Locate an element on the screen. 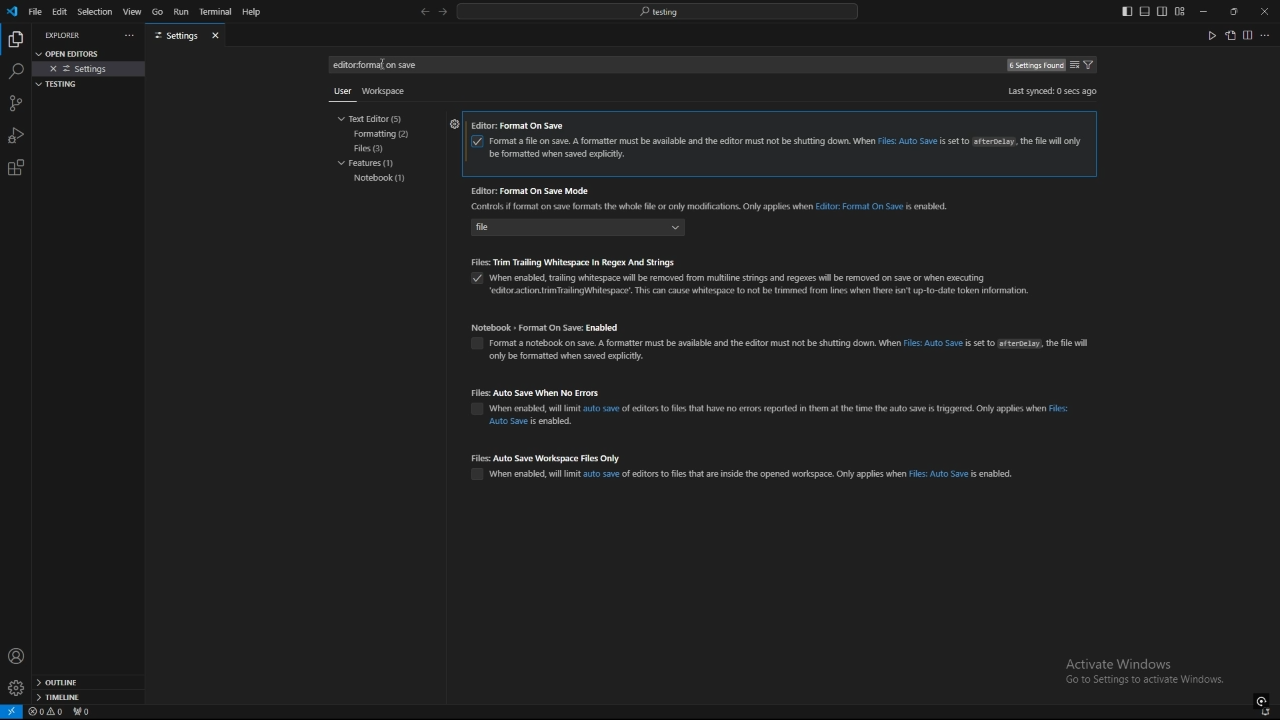 The image size is (1280, 720). controls if format on save formats the whole file or only modifications. Only applies when editor is enabled is located at coordinates (716, 208).